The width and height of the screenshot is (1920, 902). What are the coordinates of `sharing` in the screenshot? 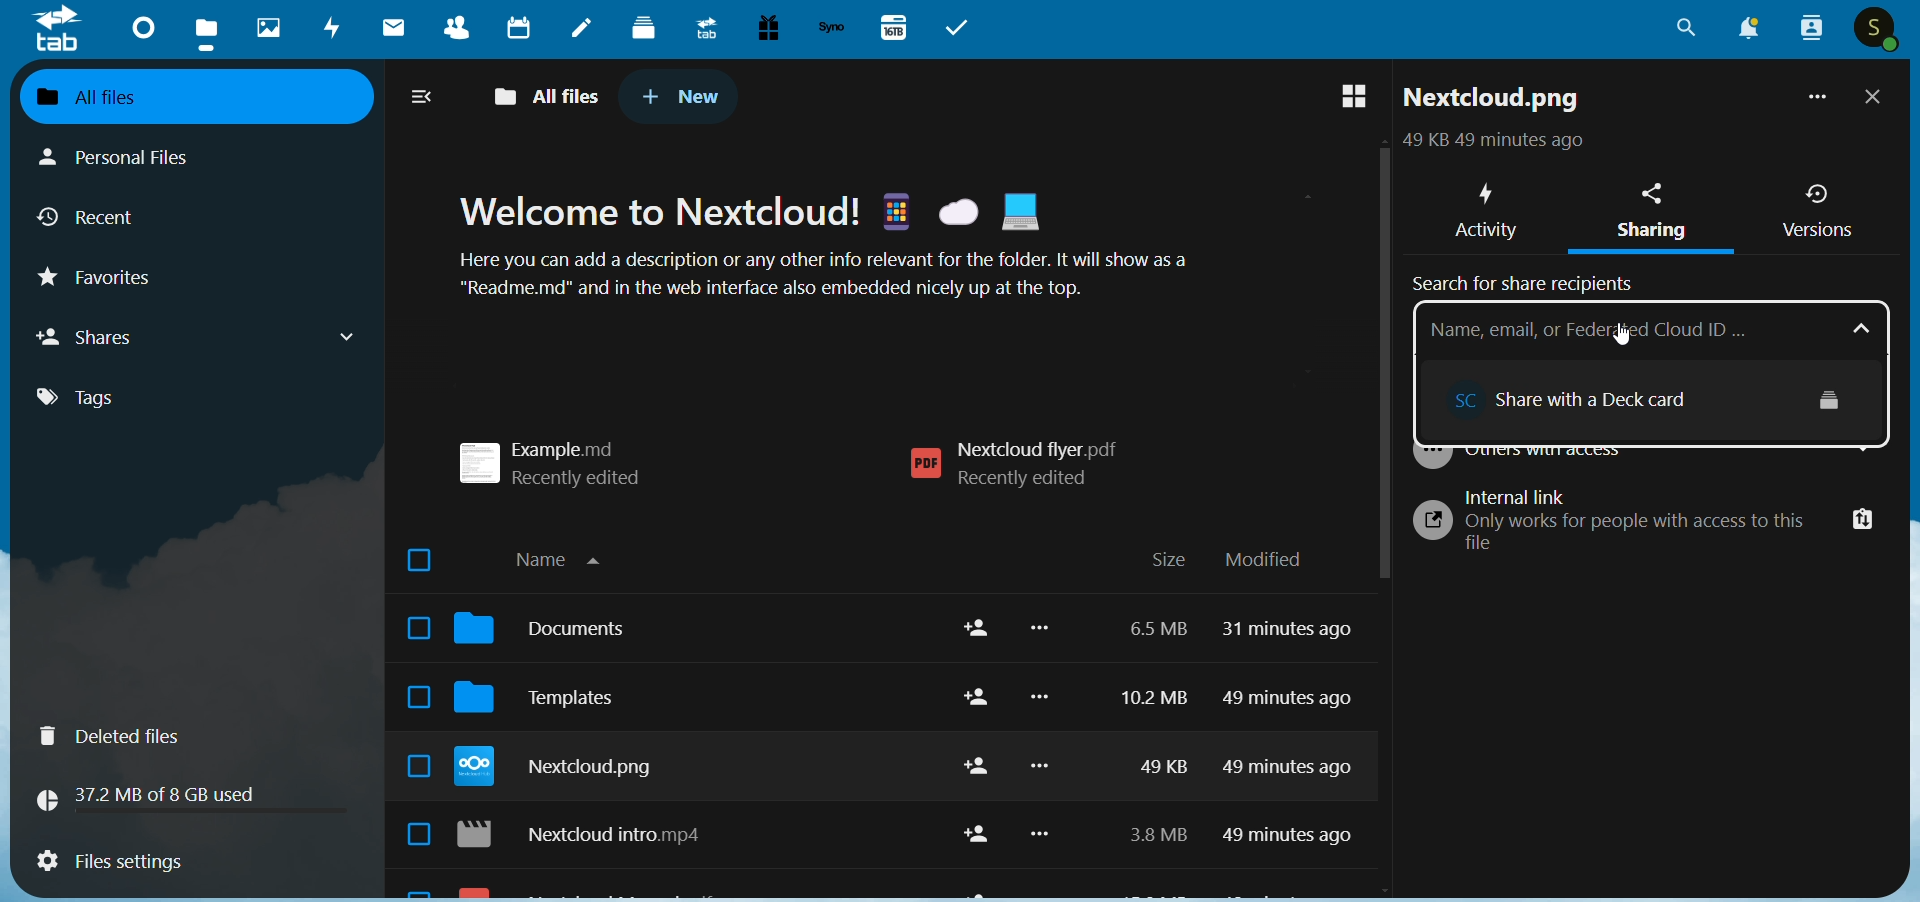 It's located at (1658, 215).